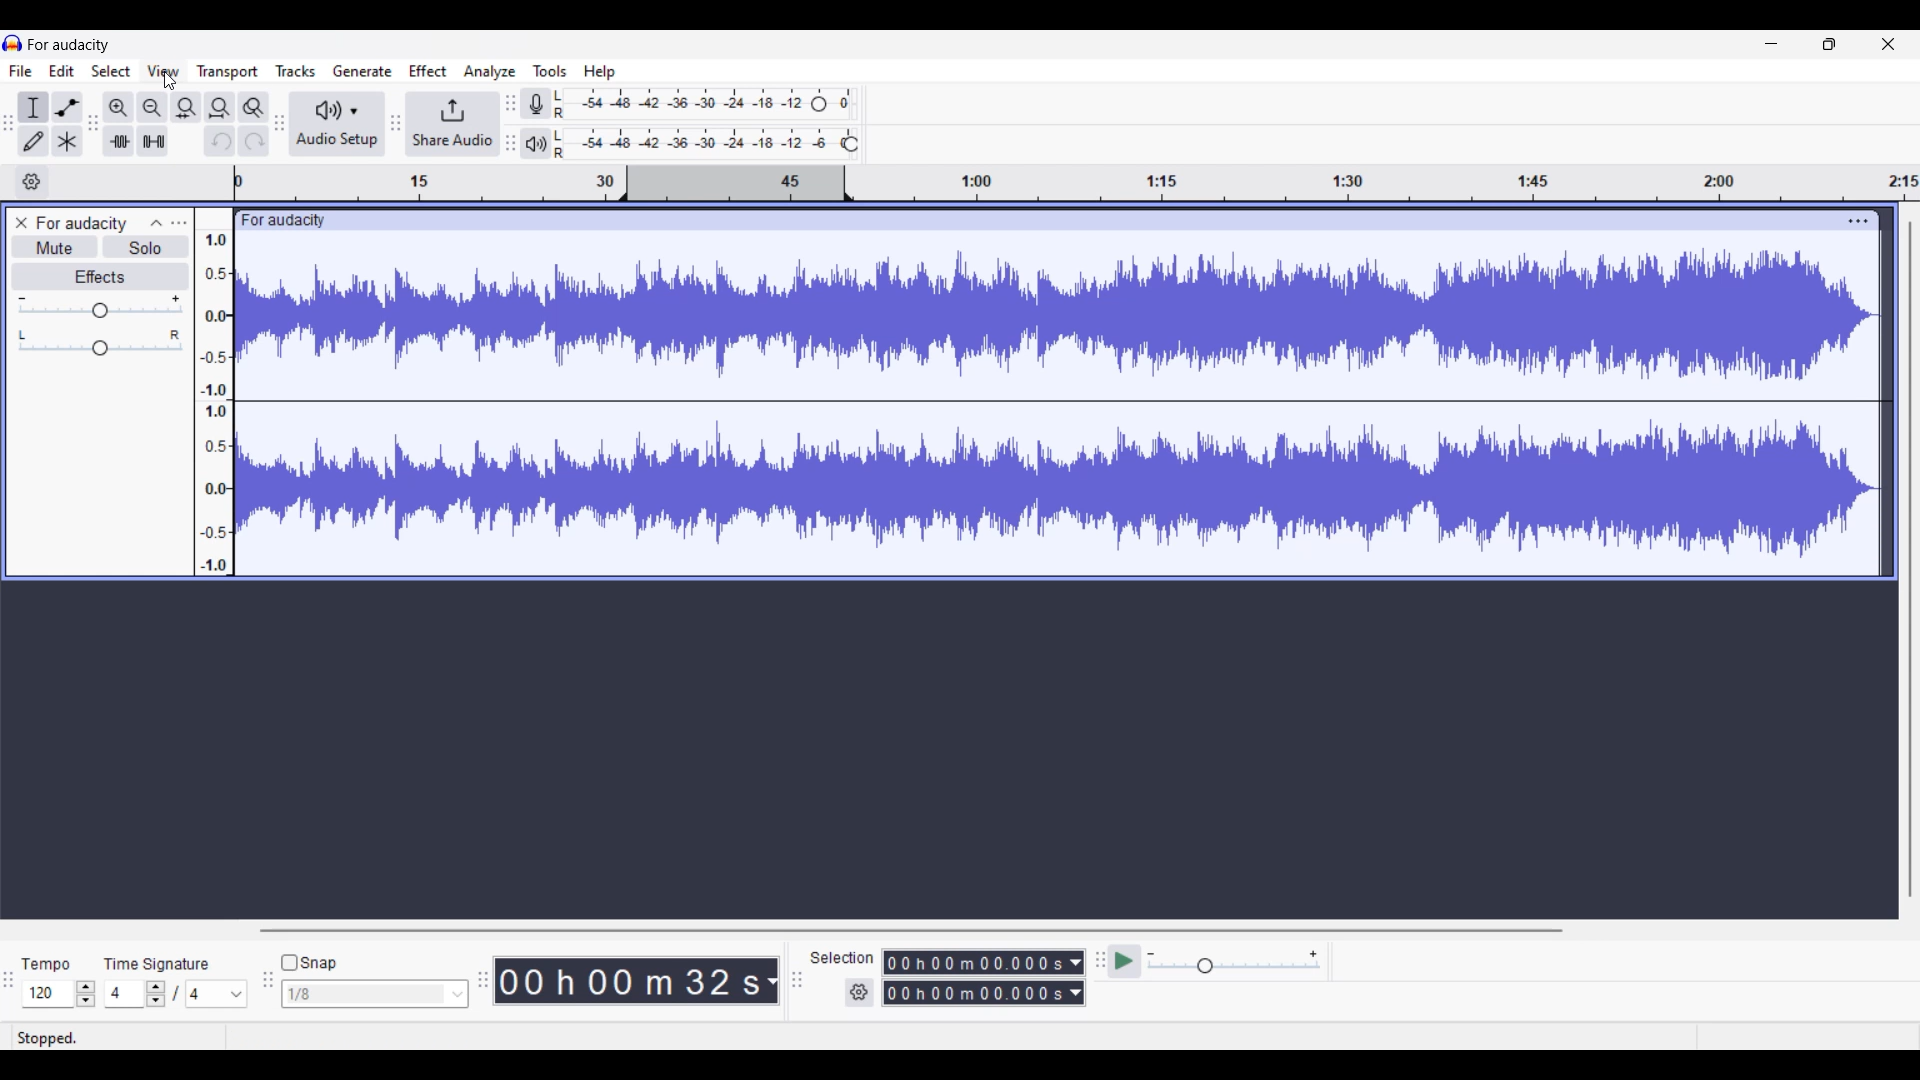 Image resolution: width=1920 pixels, height=1080 pixels. Describe the element at coordinates (46, 993) in the screenshot. I see `Input tempo` at that location.